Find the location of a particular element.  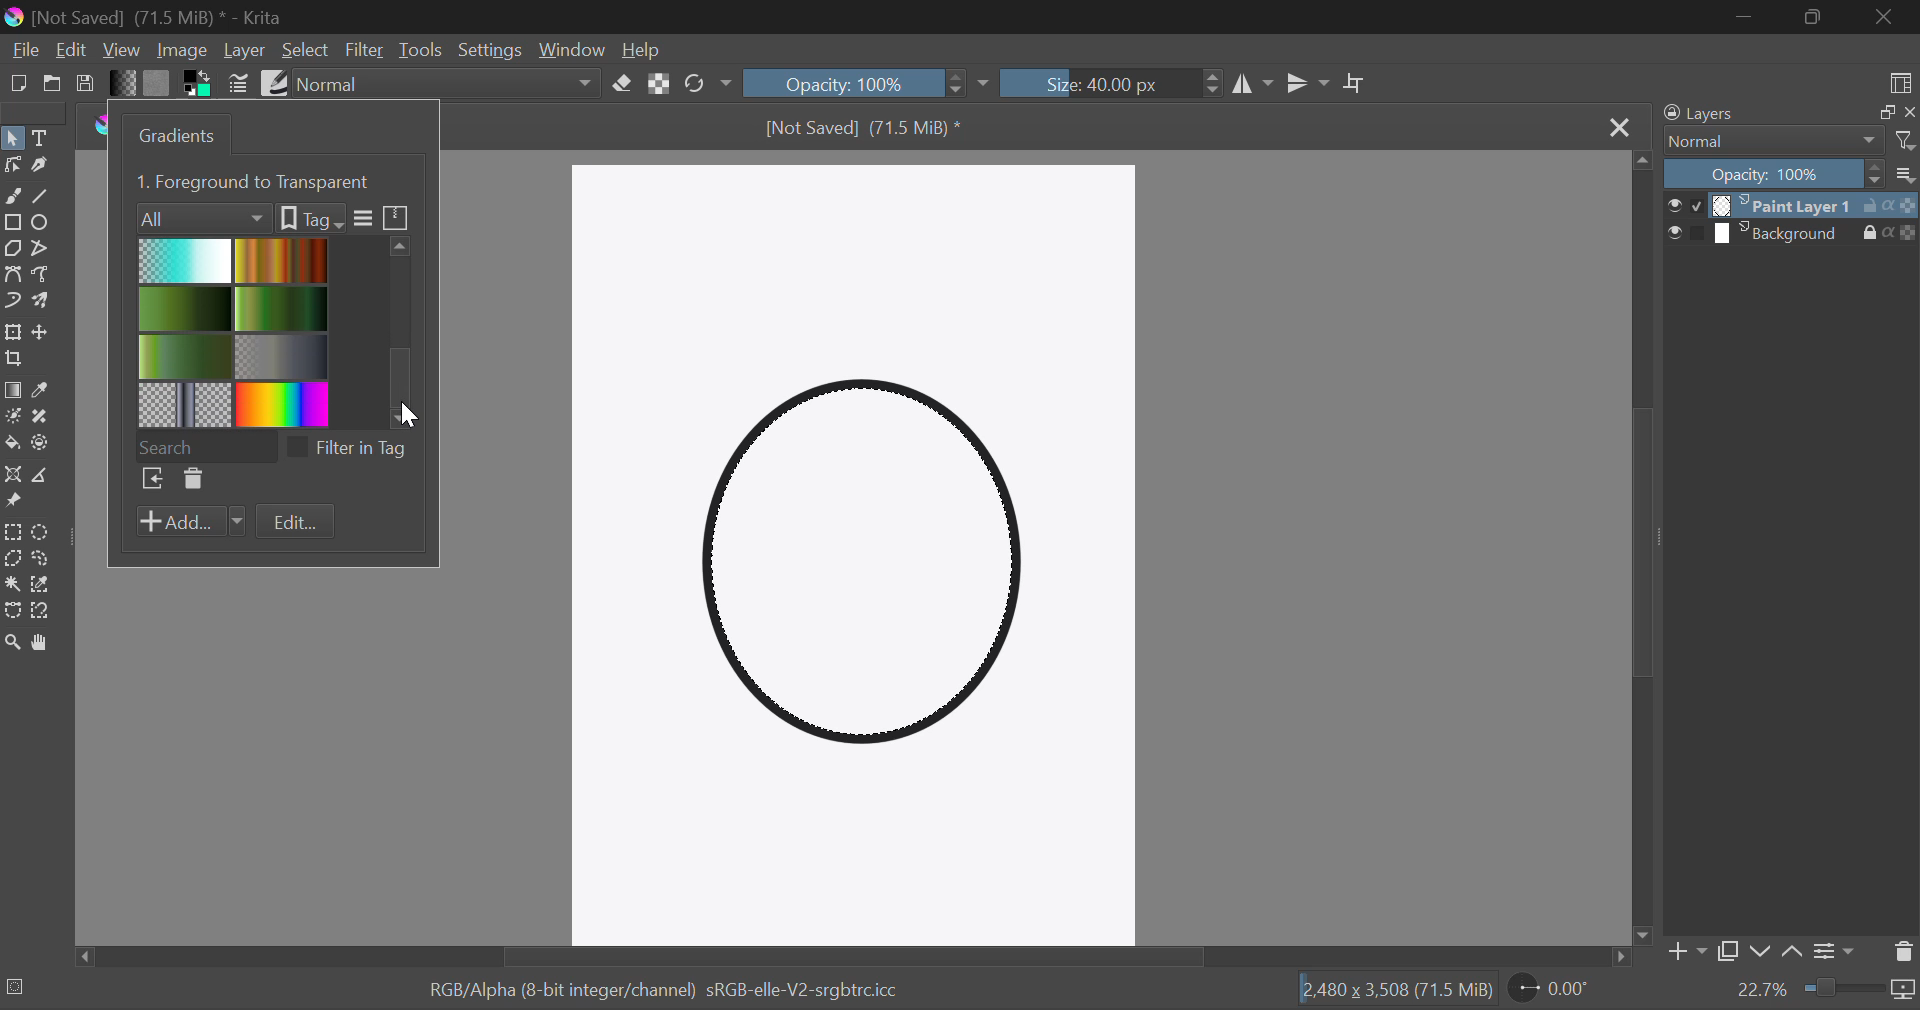

Filters is located at coordinates (198, 219).